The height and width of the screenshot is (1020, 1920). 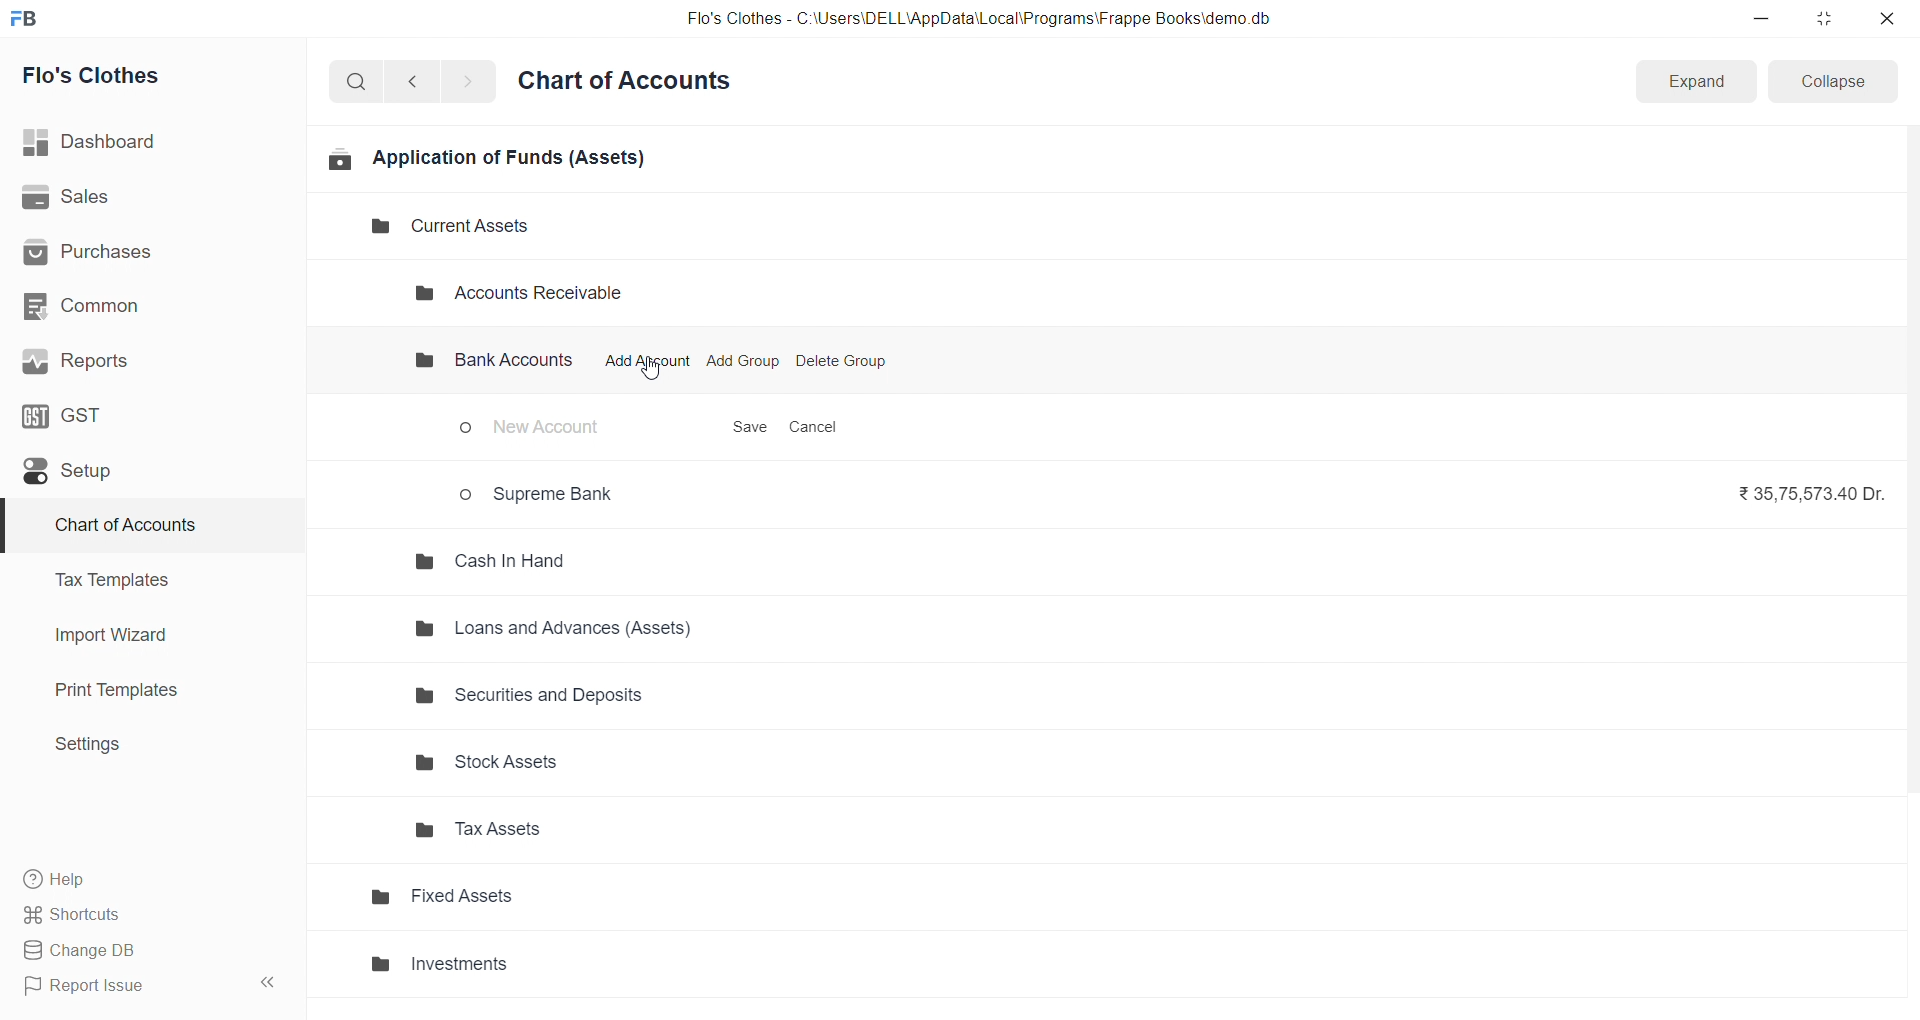 What do you see at coordinates (140, 526) in the screenshot?
I see `Chart of Accounts` at bounding box center [140, 526].